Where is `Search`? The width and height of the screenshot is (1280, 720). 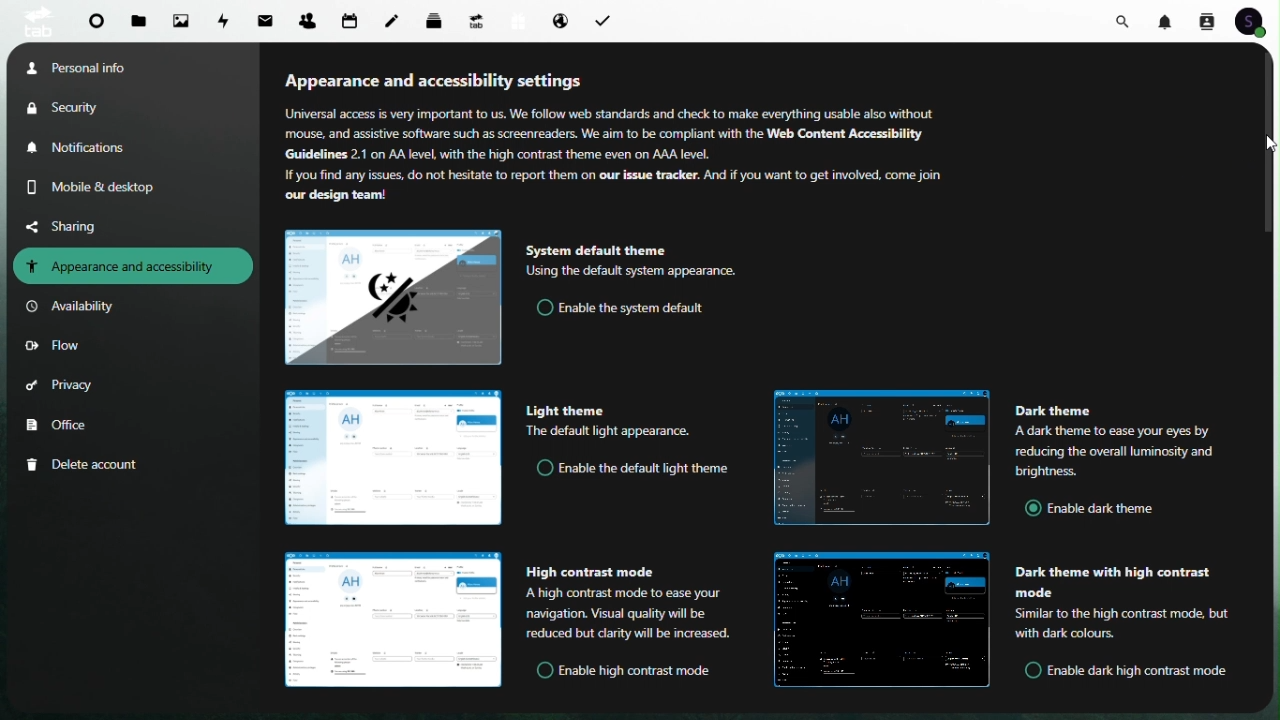 Search is located at coordinates (1126, 19).